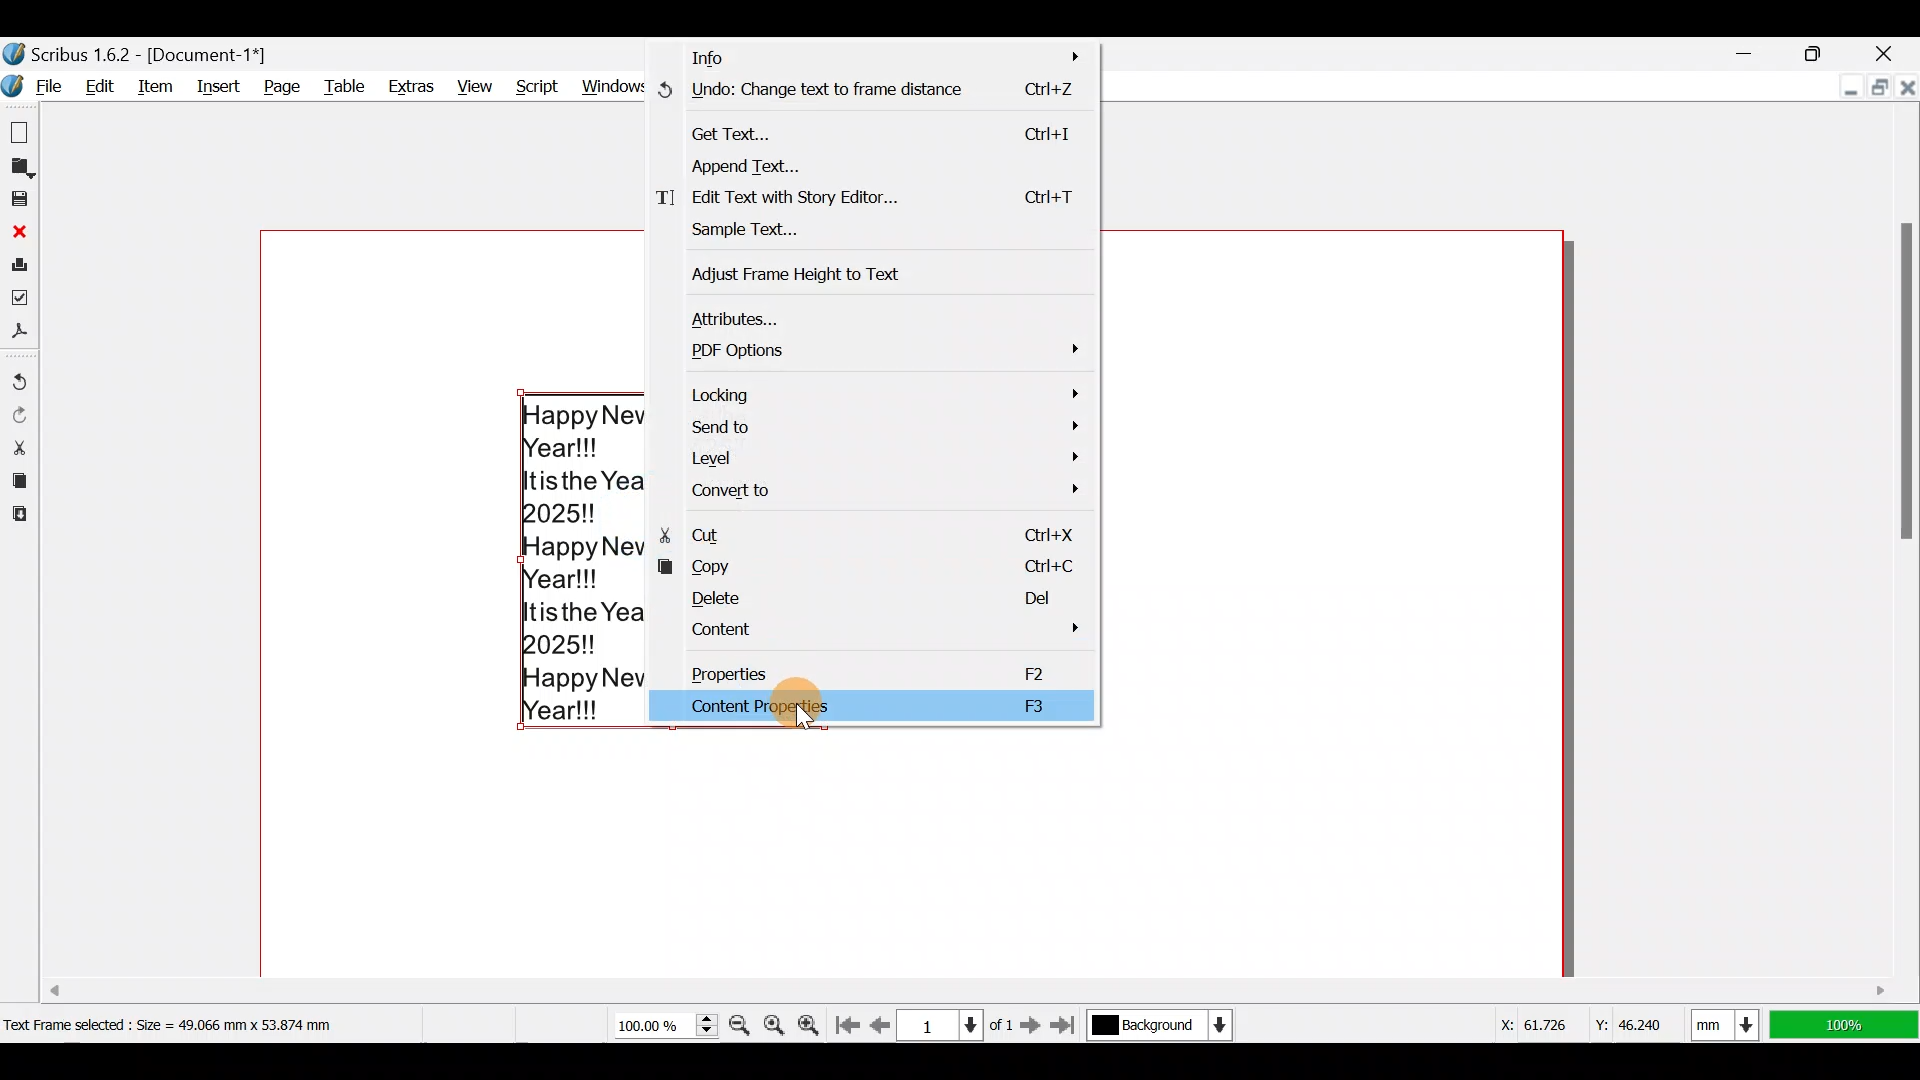  Describe the element at coordinates (1068, 1025) in the screenshot. I see `Go to the last page` at that location.